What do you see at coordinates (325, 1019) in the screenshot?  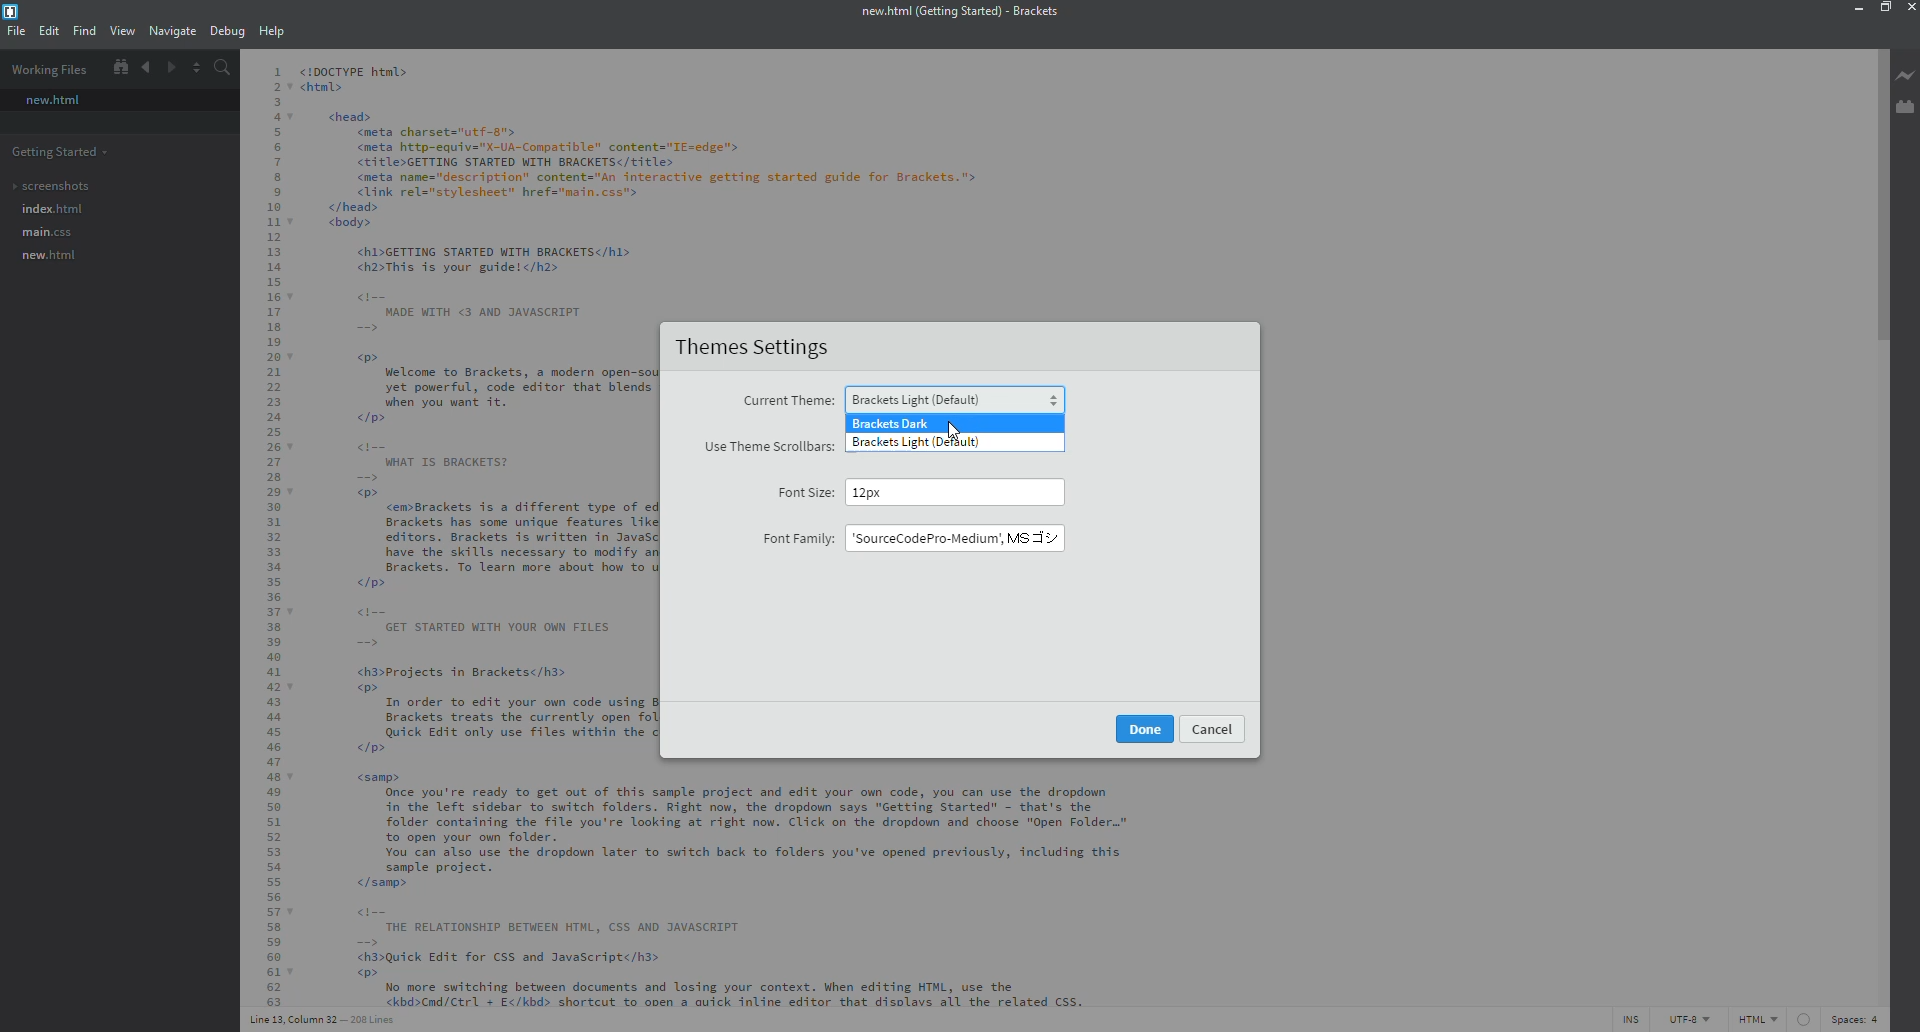 I see `line number` at bounding box center [325, 1019].